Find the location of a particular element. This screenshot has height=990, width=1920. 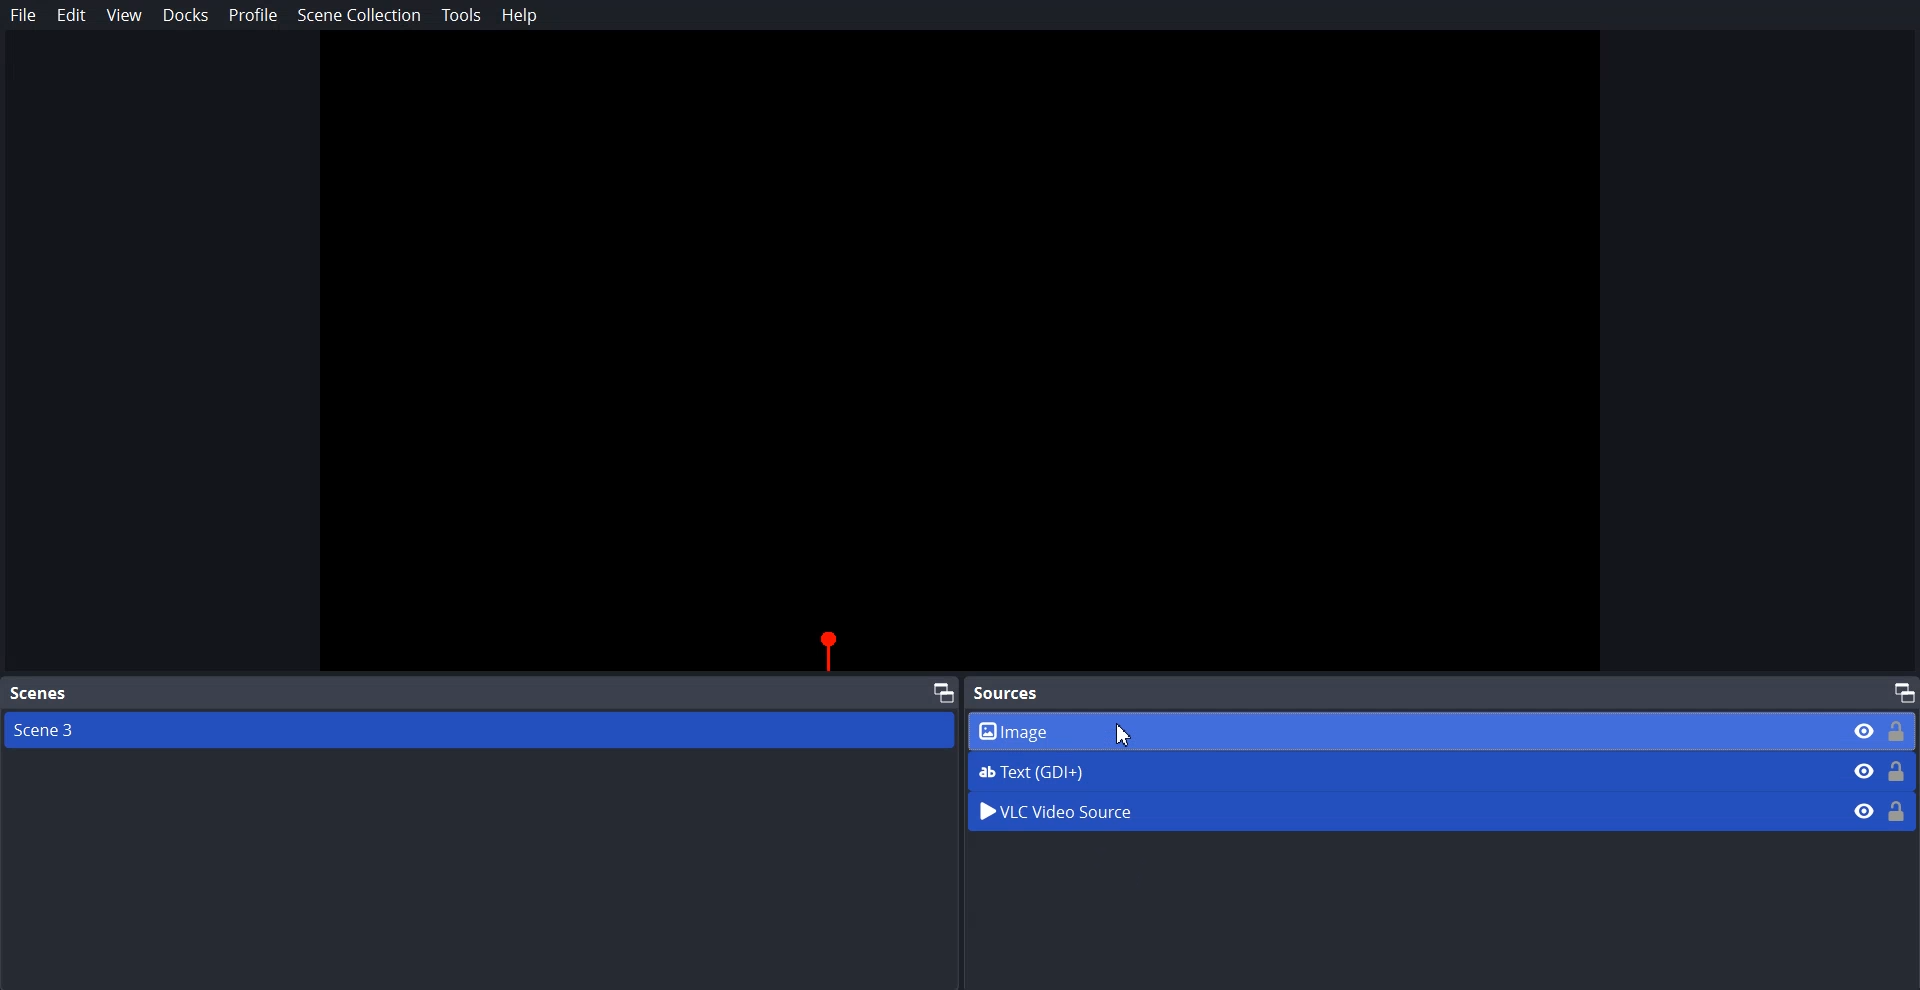

Scene Collection is located at coordinates (359, 18).